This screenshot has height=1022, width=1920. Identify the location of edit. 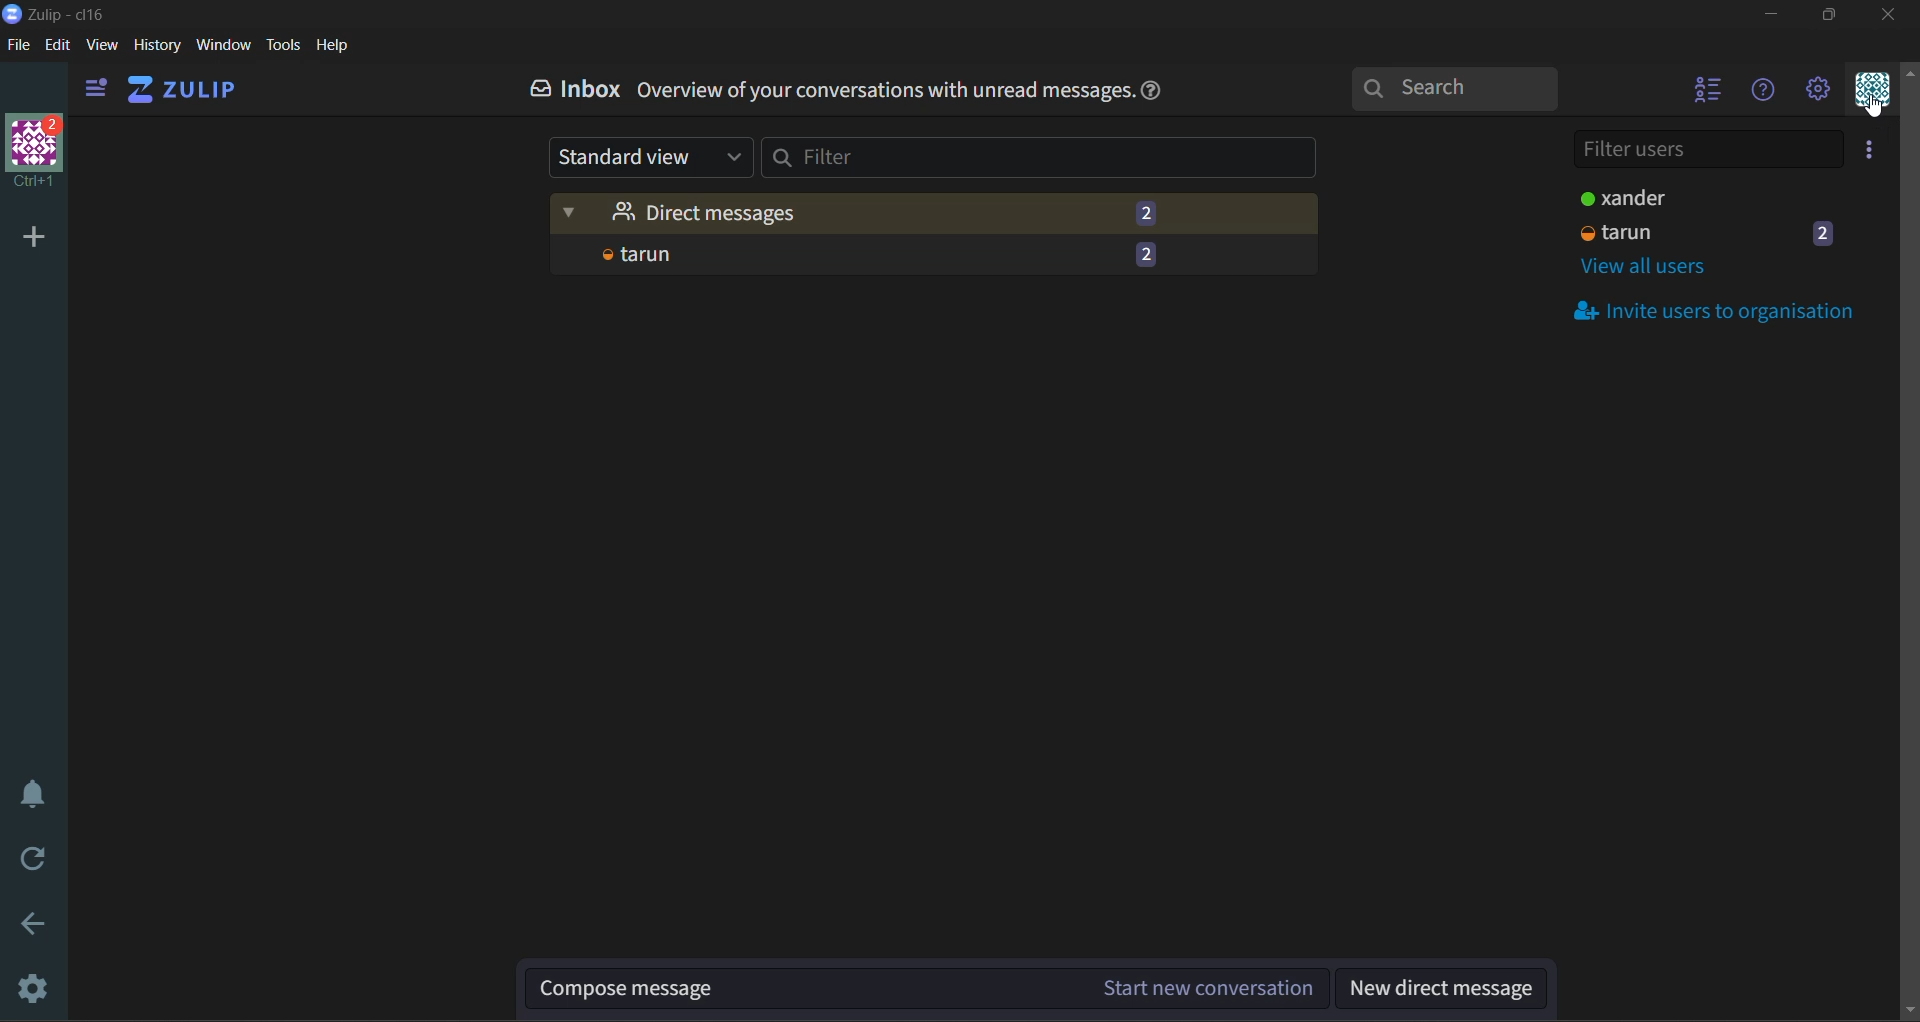
(57, 46).